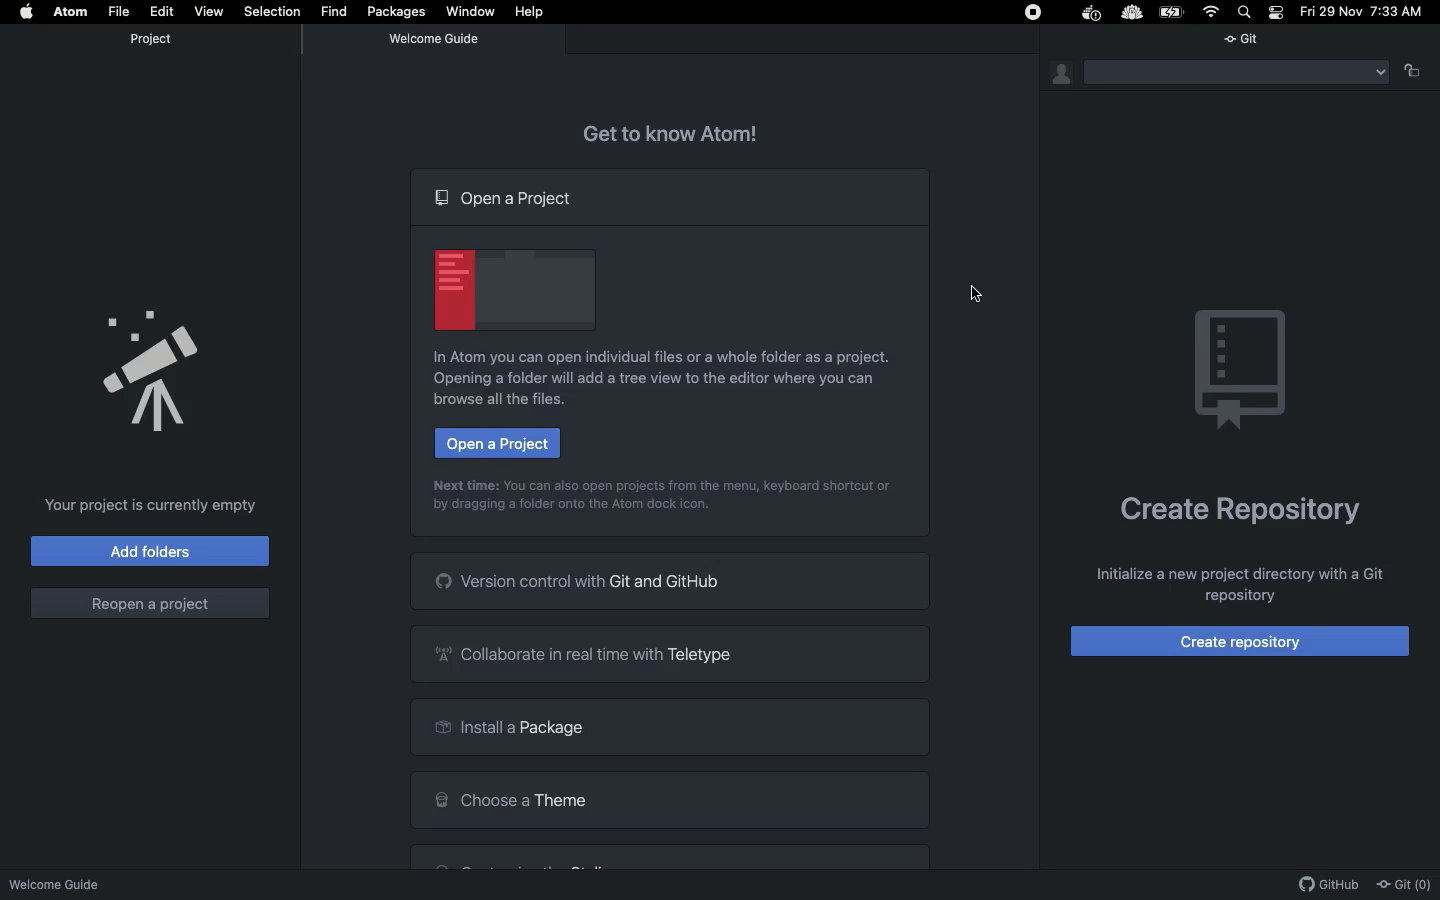 The image size is (1440, 900). Describe the element at coordinates (509, 202) in the screenshot. I see `Open a project ` at that location.